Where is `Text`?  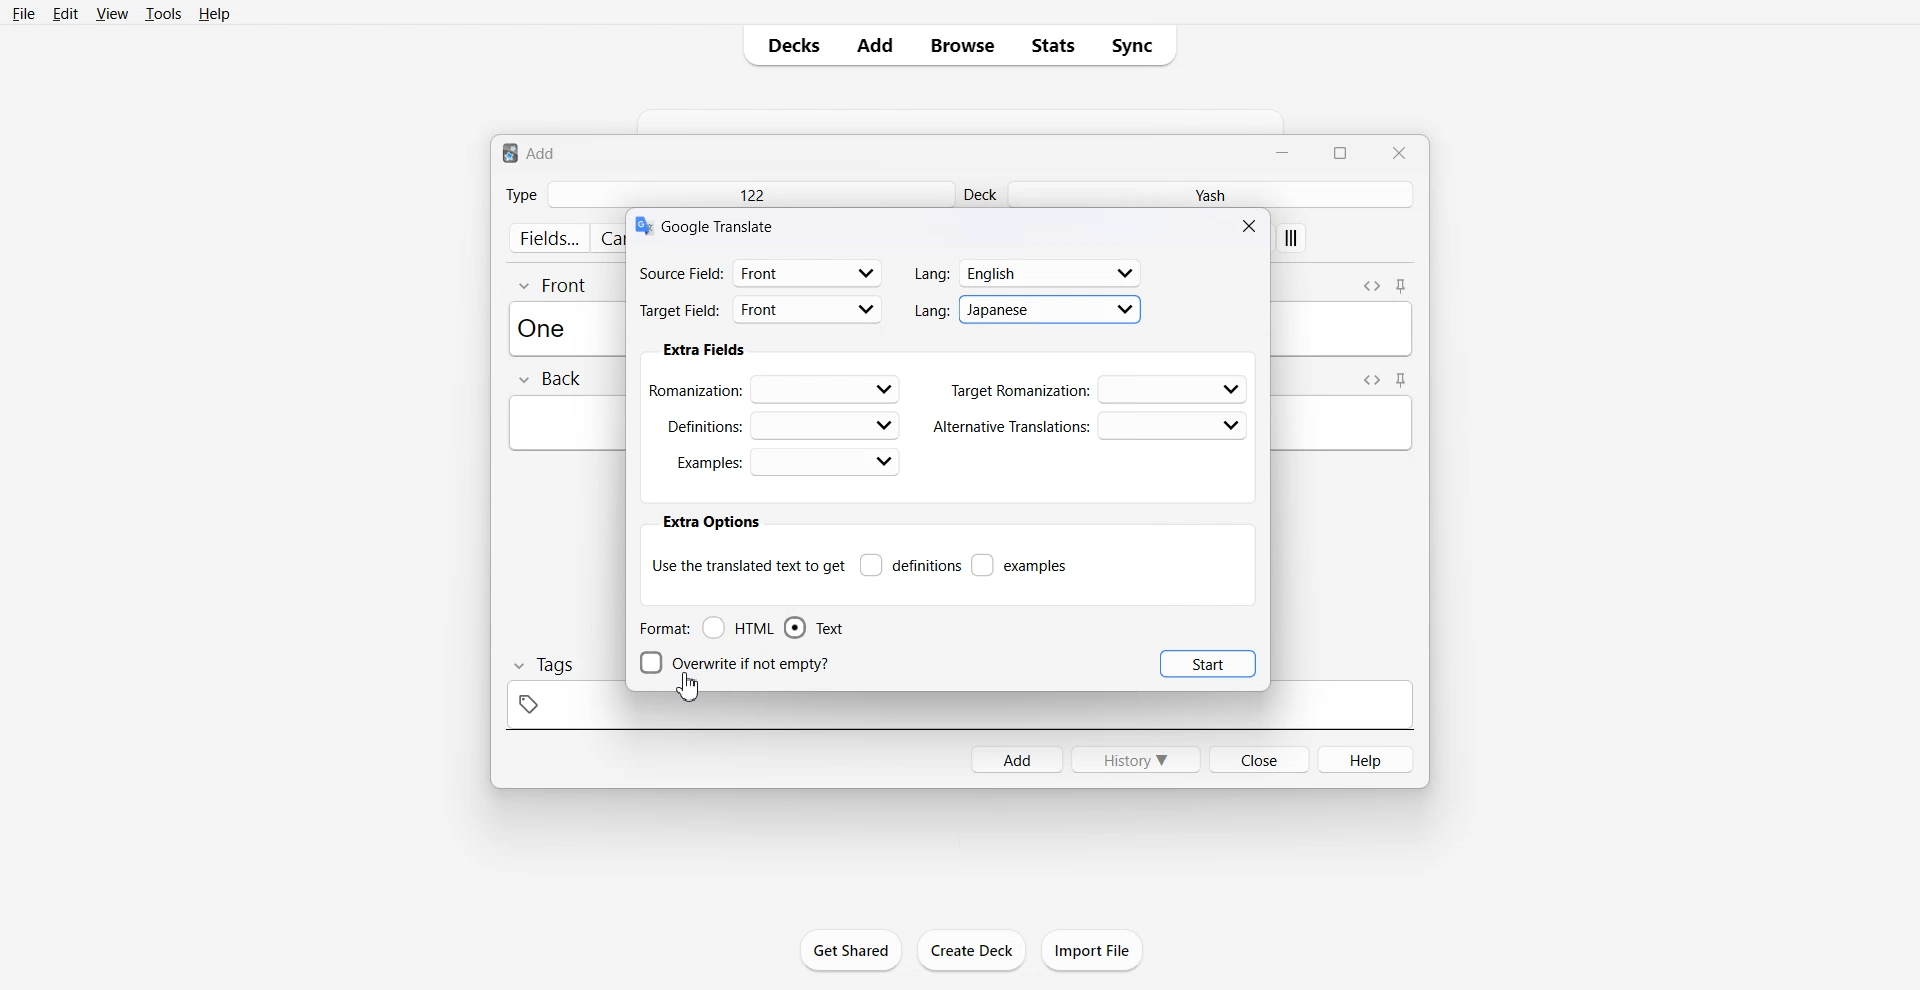 Text is located at coordinates (530, 152).